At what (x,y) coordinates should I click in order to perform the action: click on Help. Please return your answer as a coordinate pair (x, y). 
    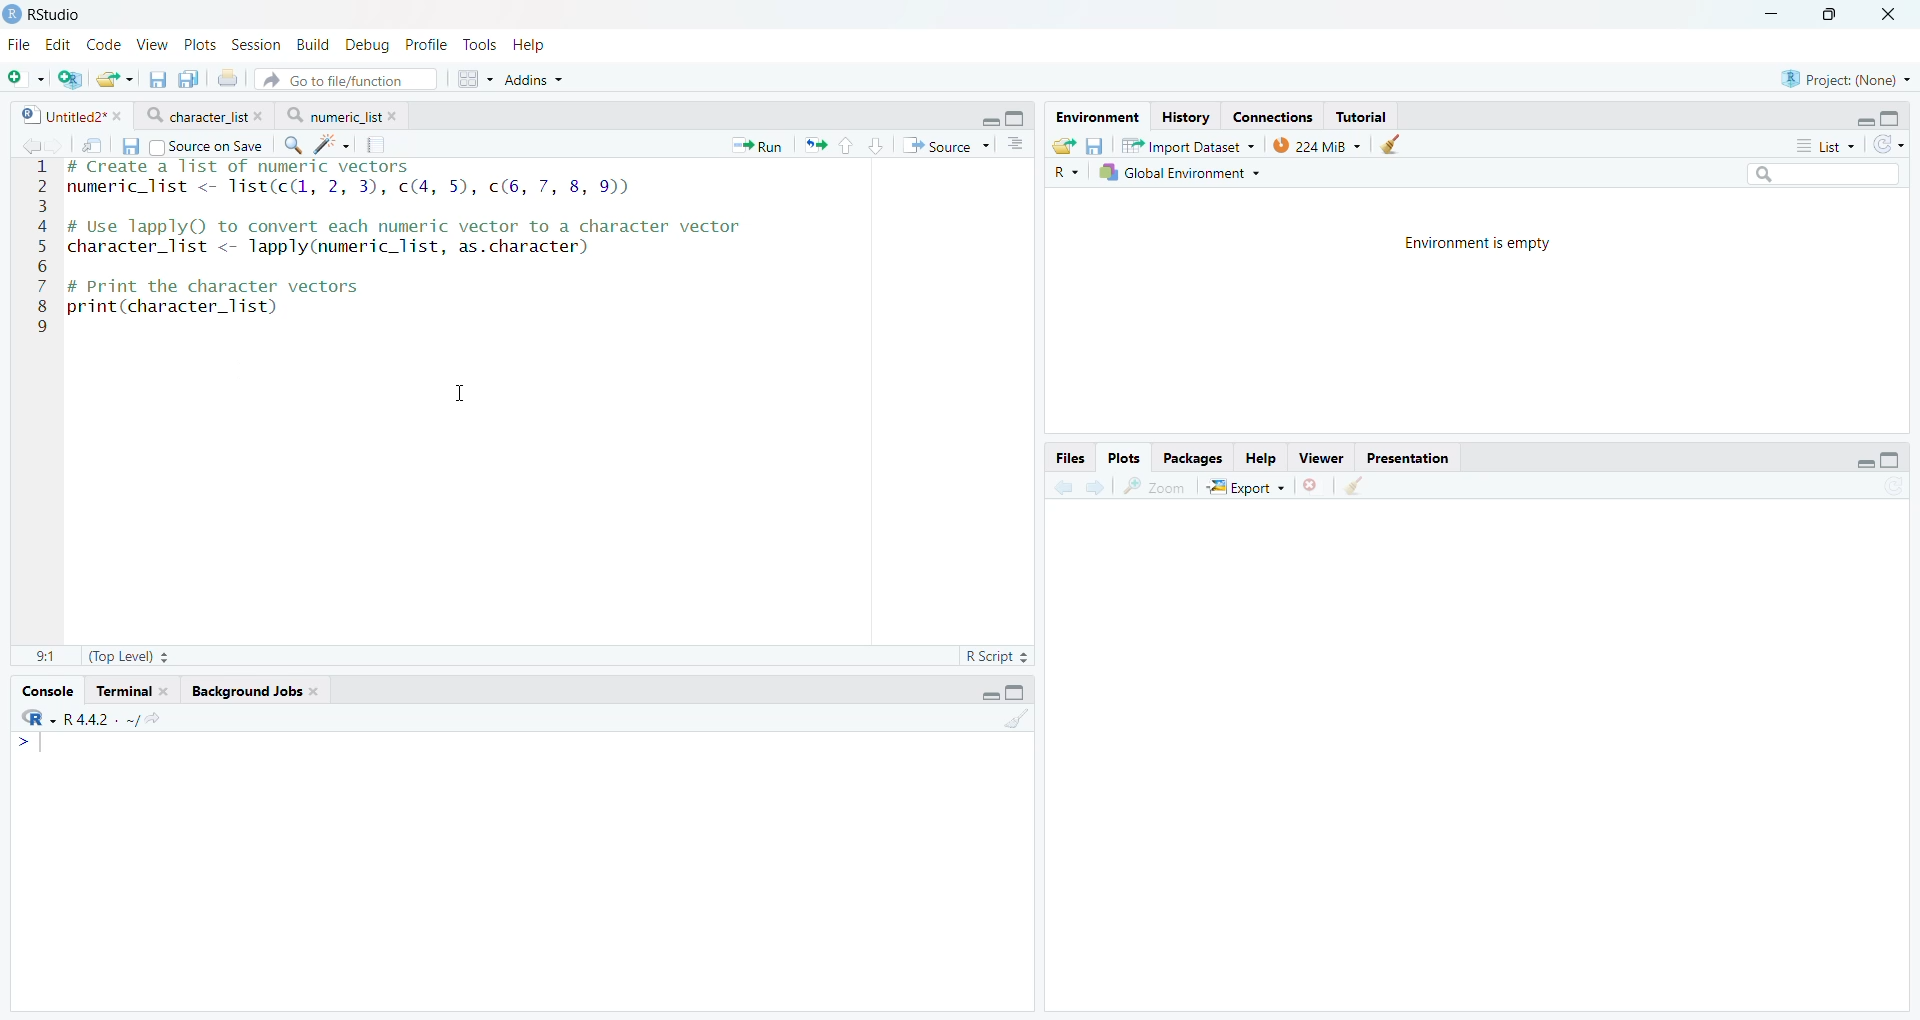
    Looking at the image, I should click on (532, 46).